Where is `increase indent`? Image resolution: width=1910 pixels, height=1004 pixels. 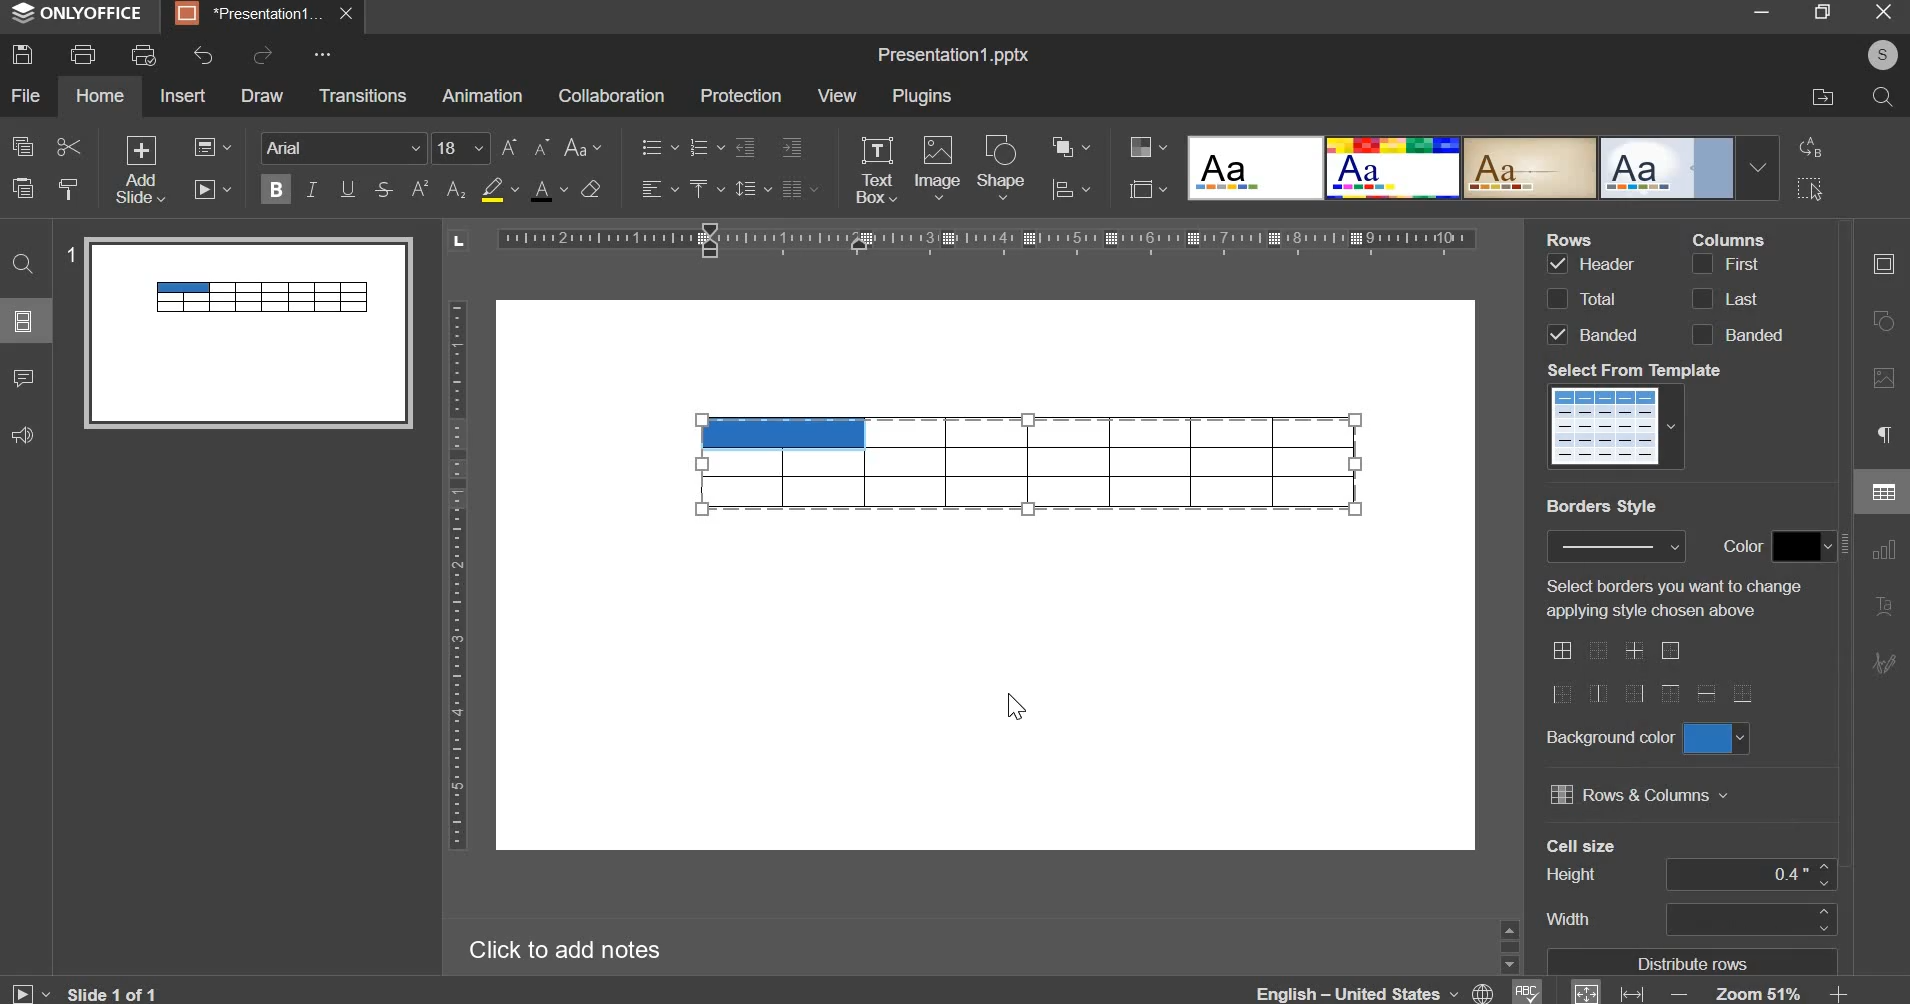 increase indent is located at coordinates (793, 146).